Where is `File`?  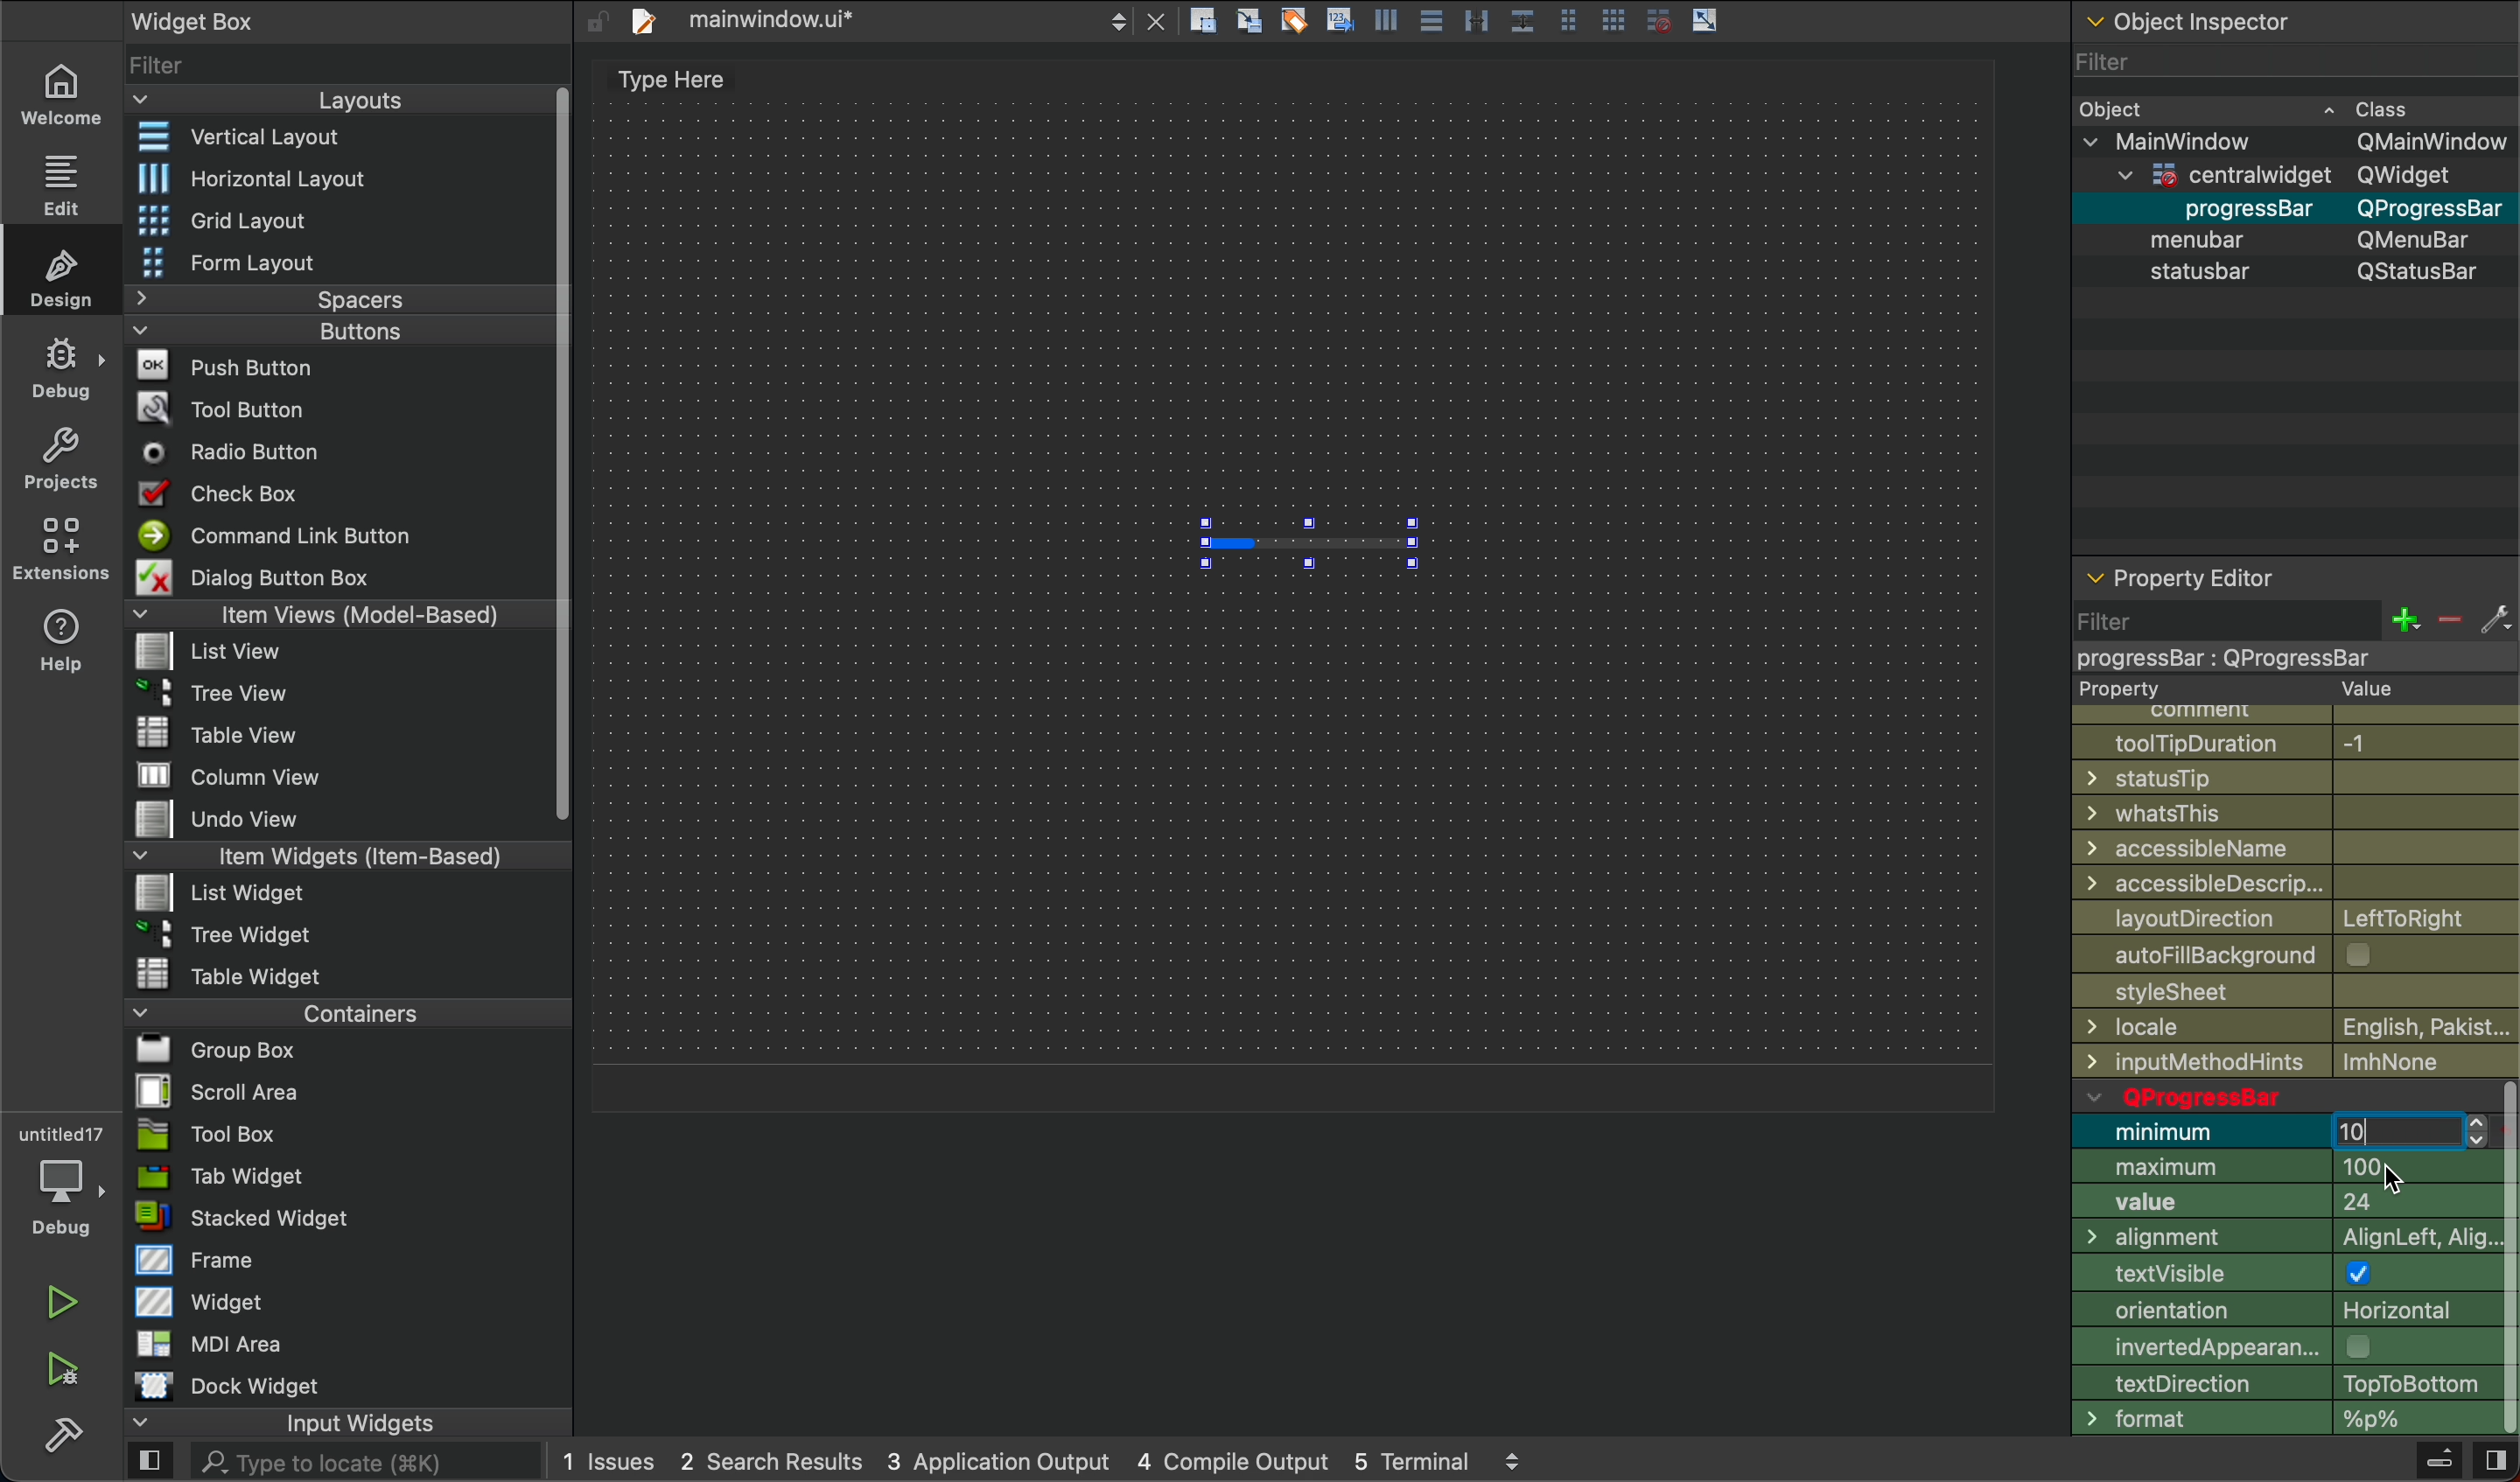 File is located at coordinates (223, 891).